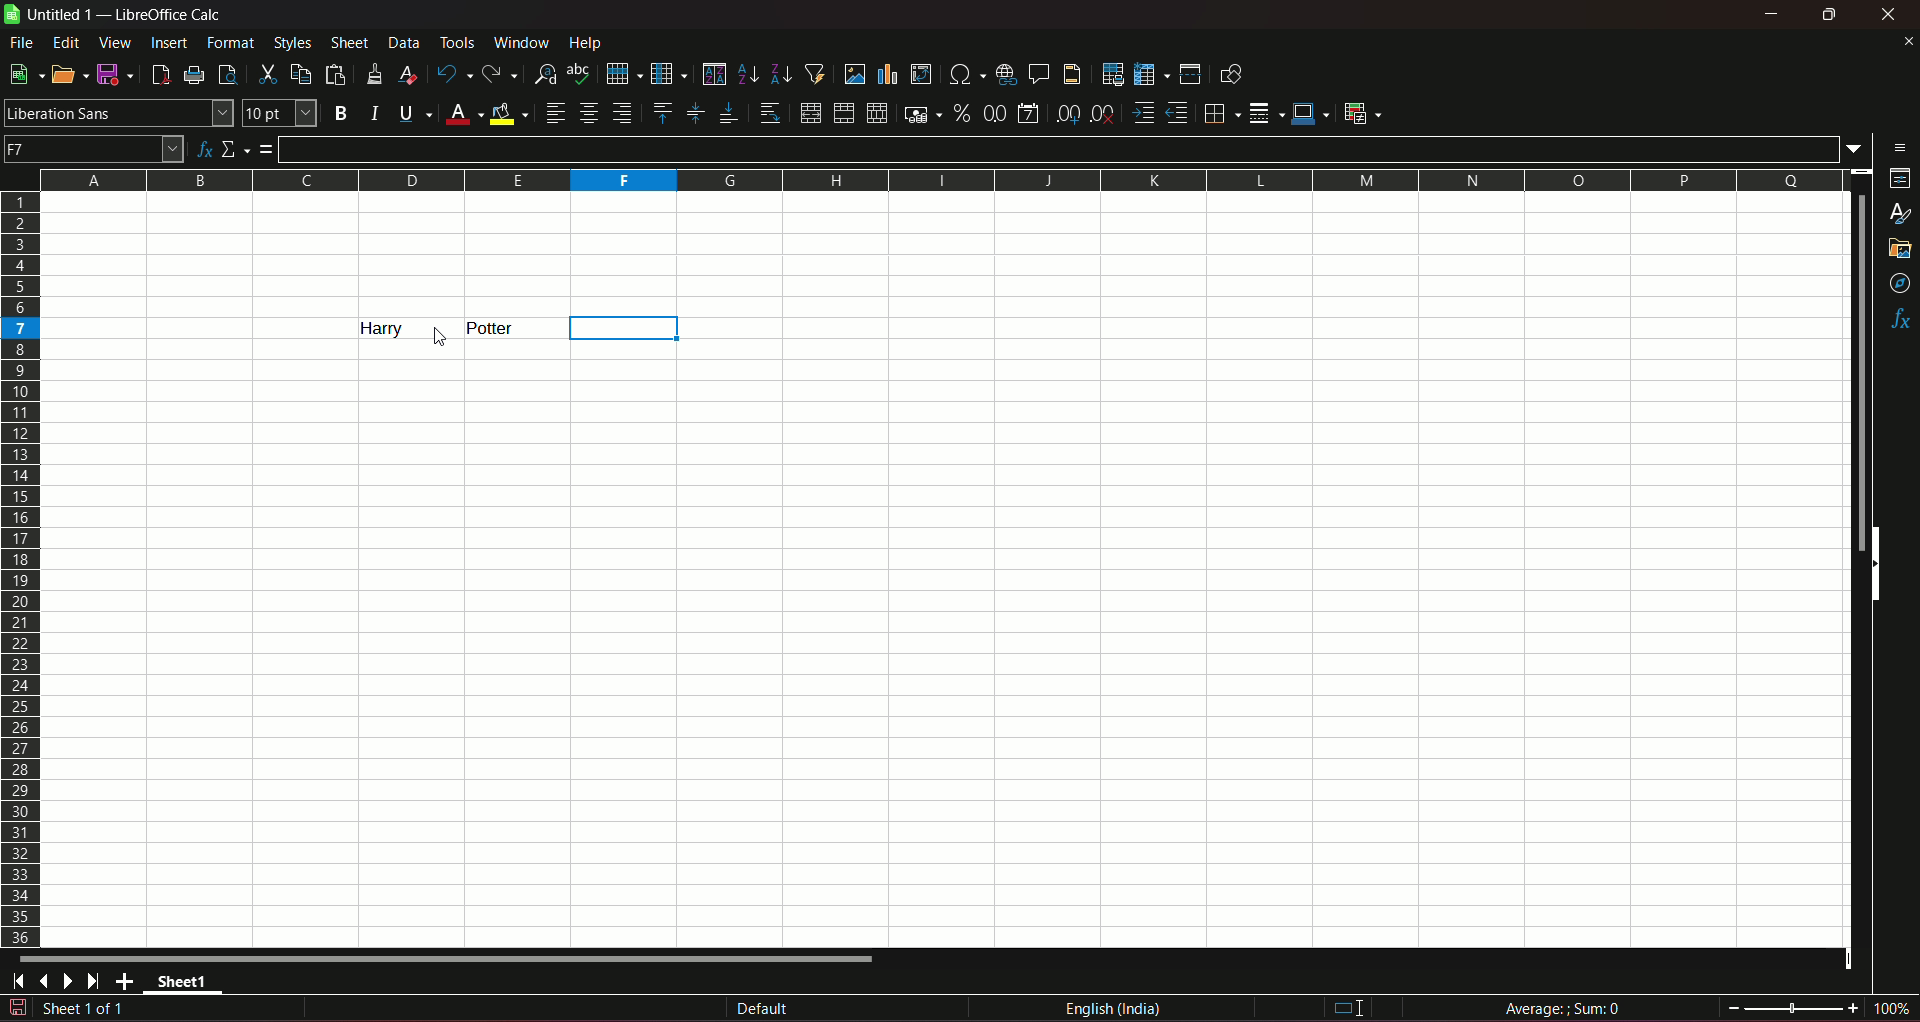 This screenshot has height=1022, width=1920. Describe the element at coordinates (1907, 41) in the screenshot. I see `close` at that location.